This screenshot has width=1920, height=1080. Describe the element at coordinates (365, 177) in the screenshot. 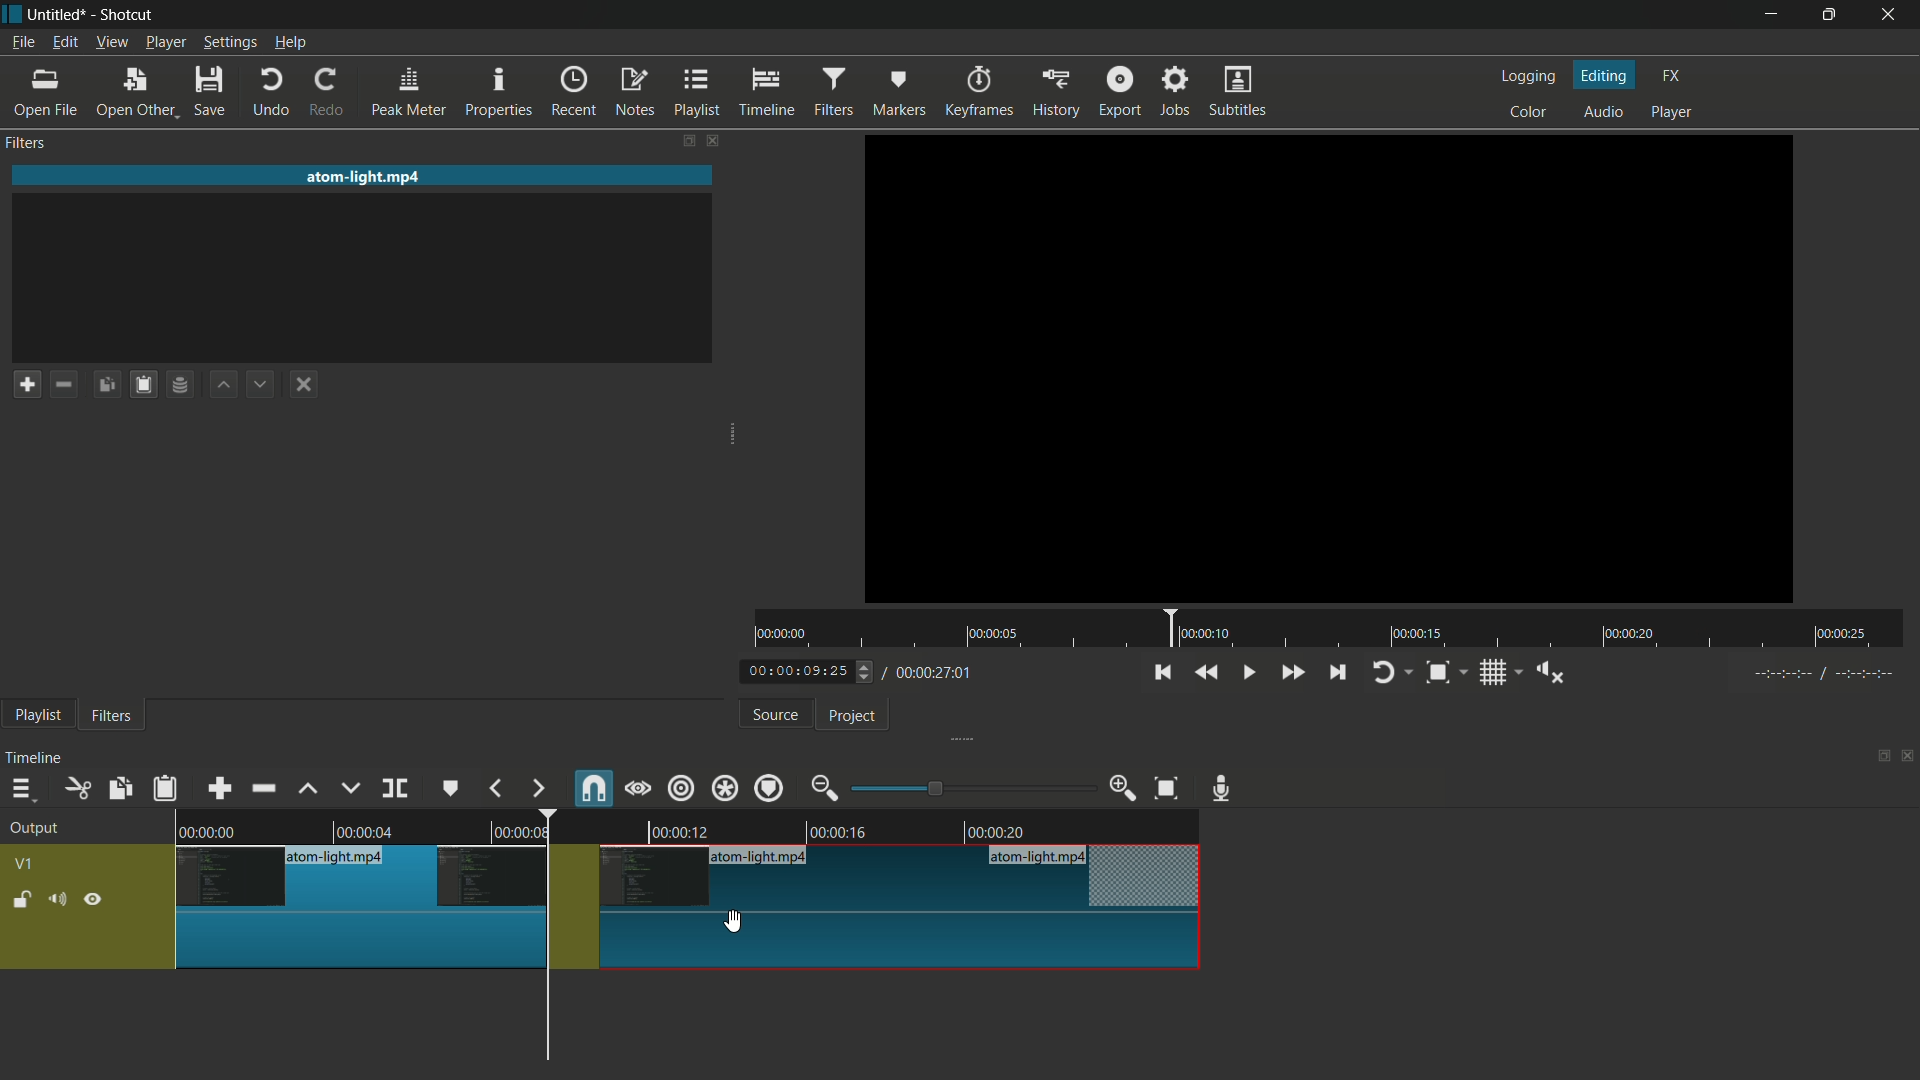

I see `` at that location.